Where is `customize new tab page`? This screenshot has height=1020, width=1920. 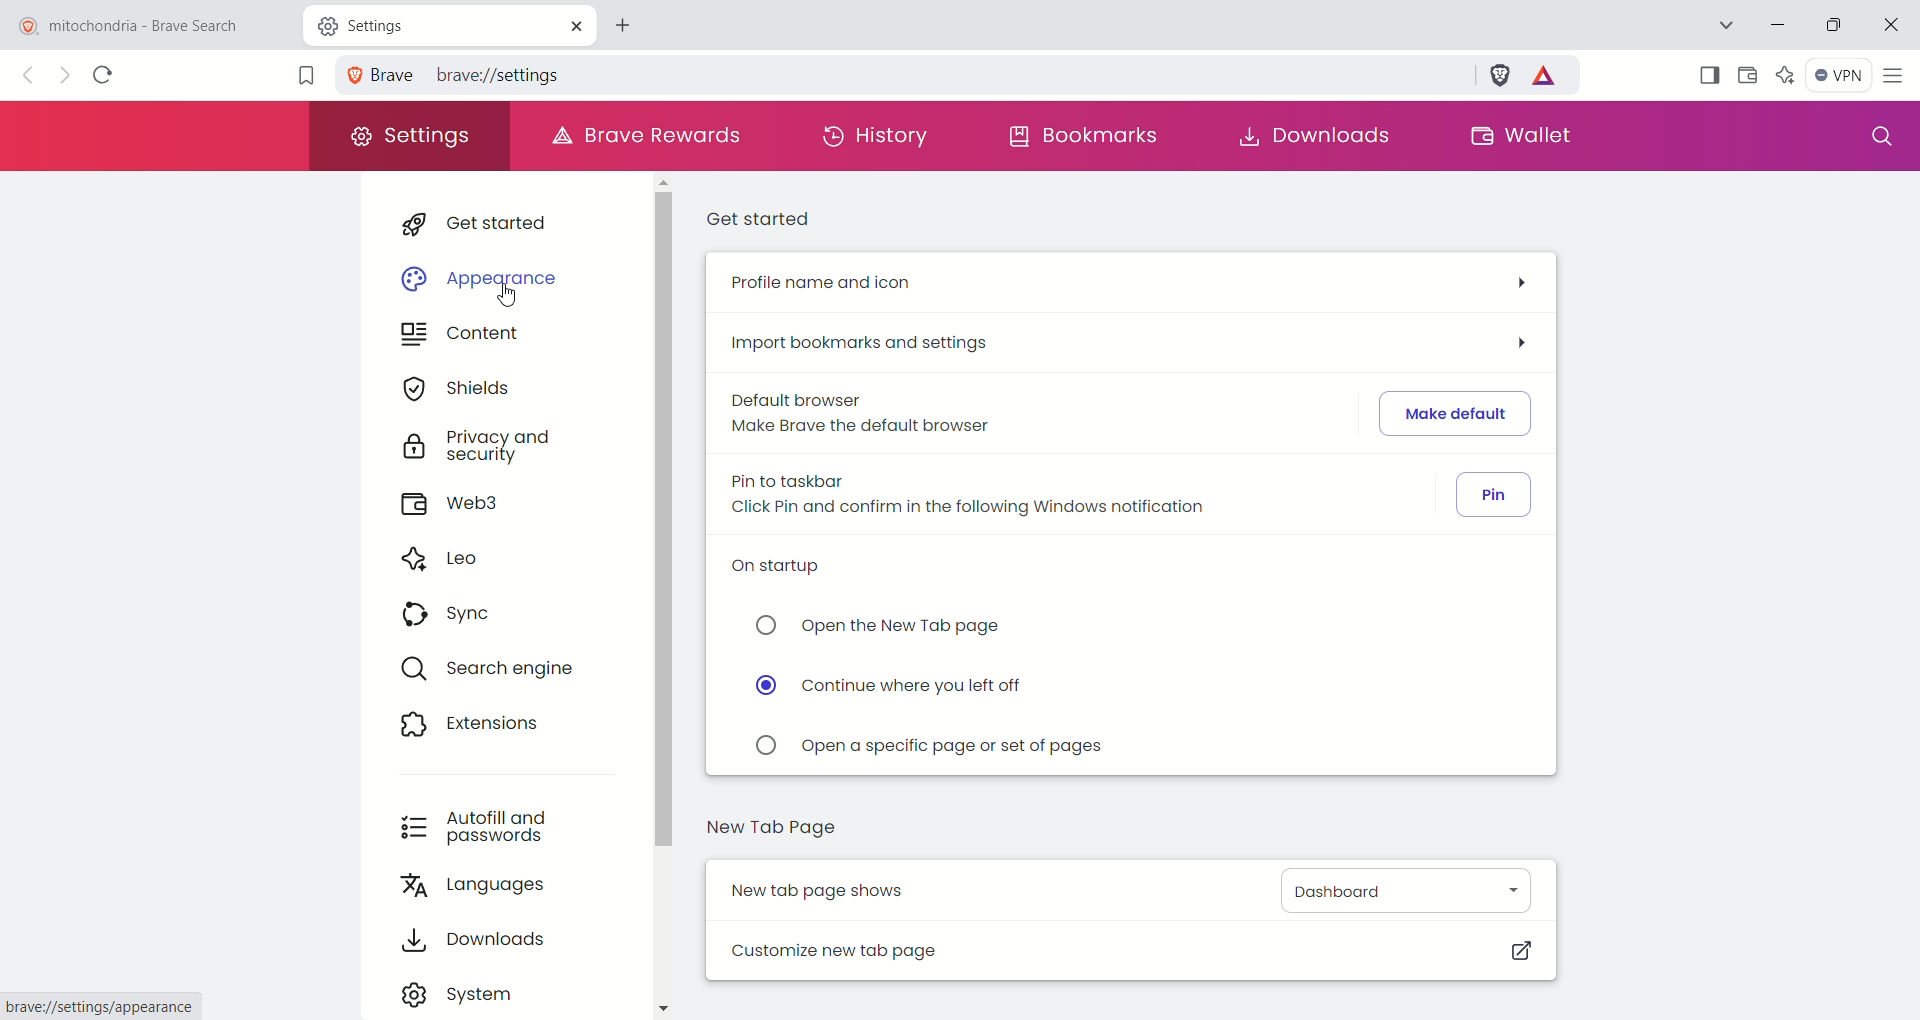 customize new tab page is located at coordinates (1127, 950).